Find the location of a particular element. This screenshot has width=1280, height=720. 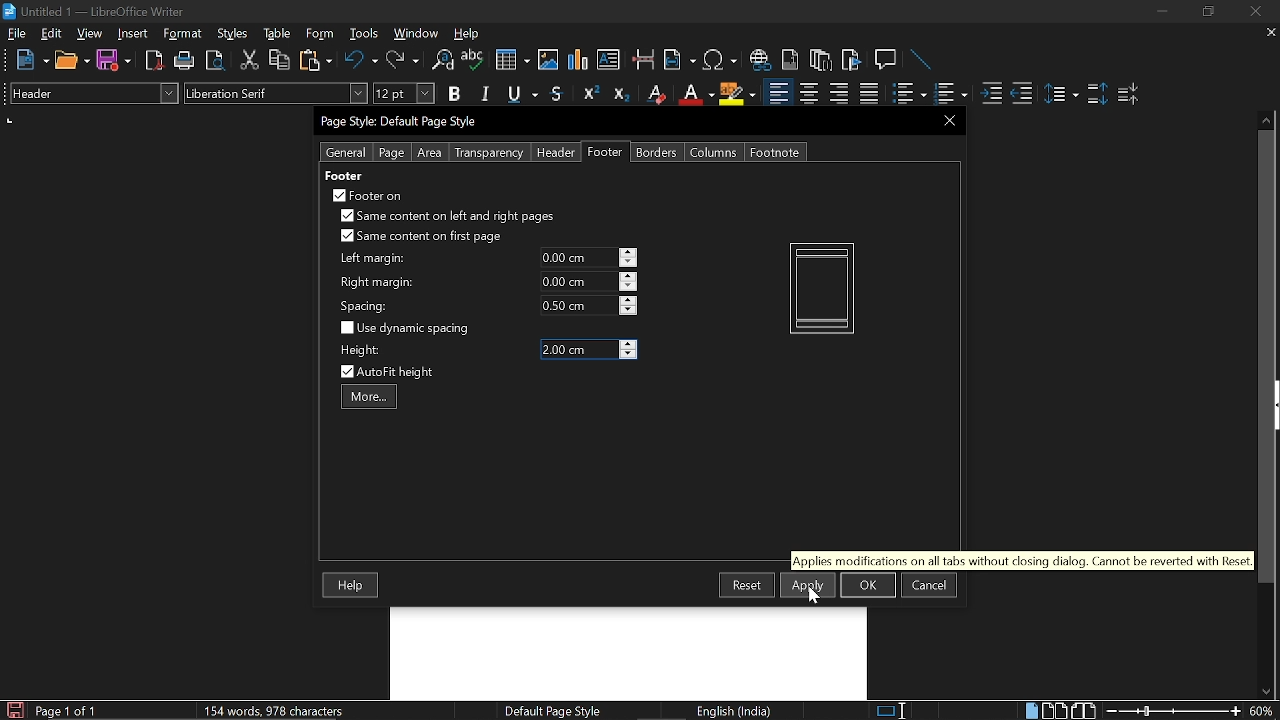

Insert symbol is located at coordinates (722, 60).